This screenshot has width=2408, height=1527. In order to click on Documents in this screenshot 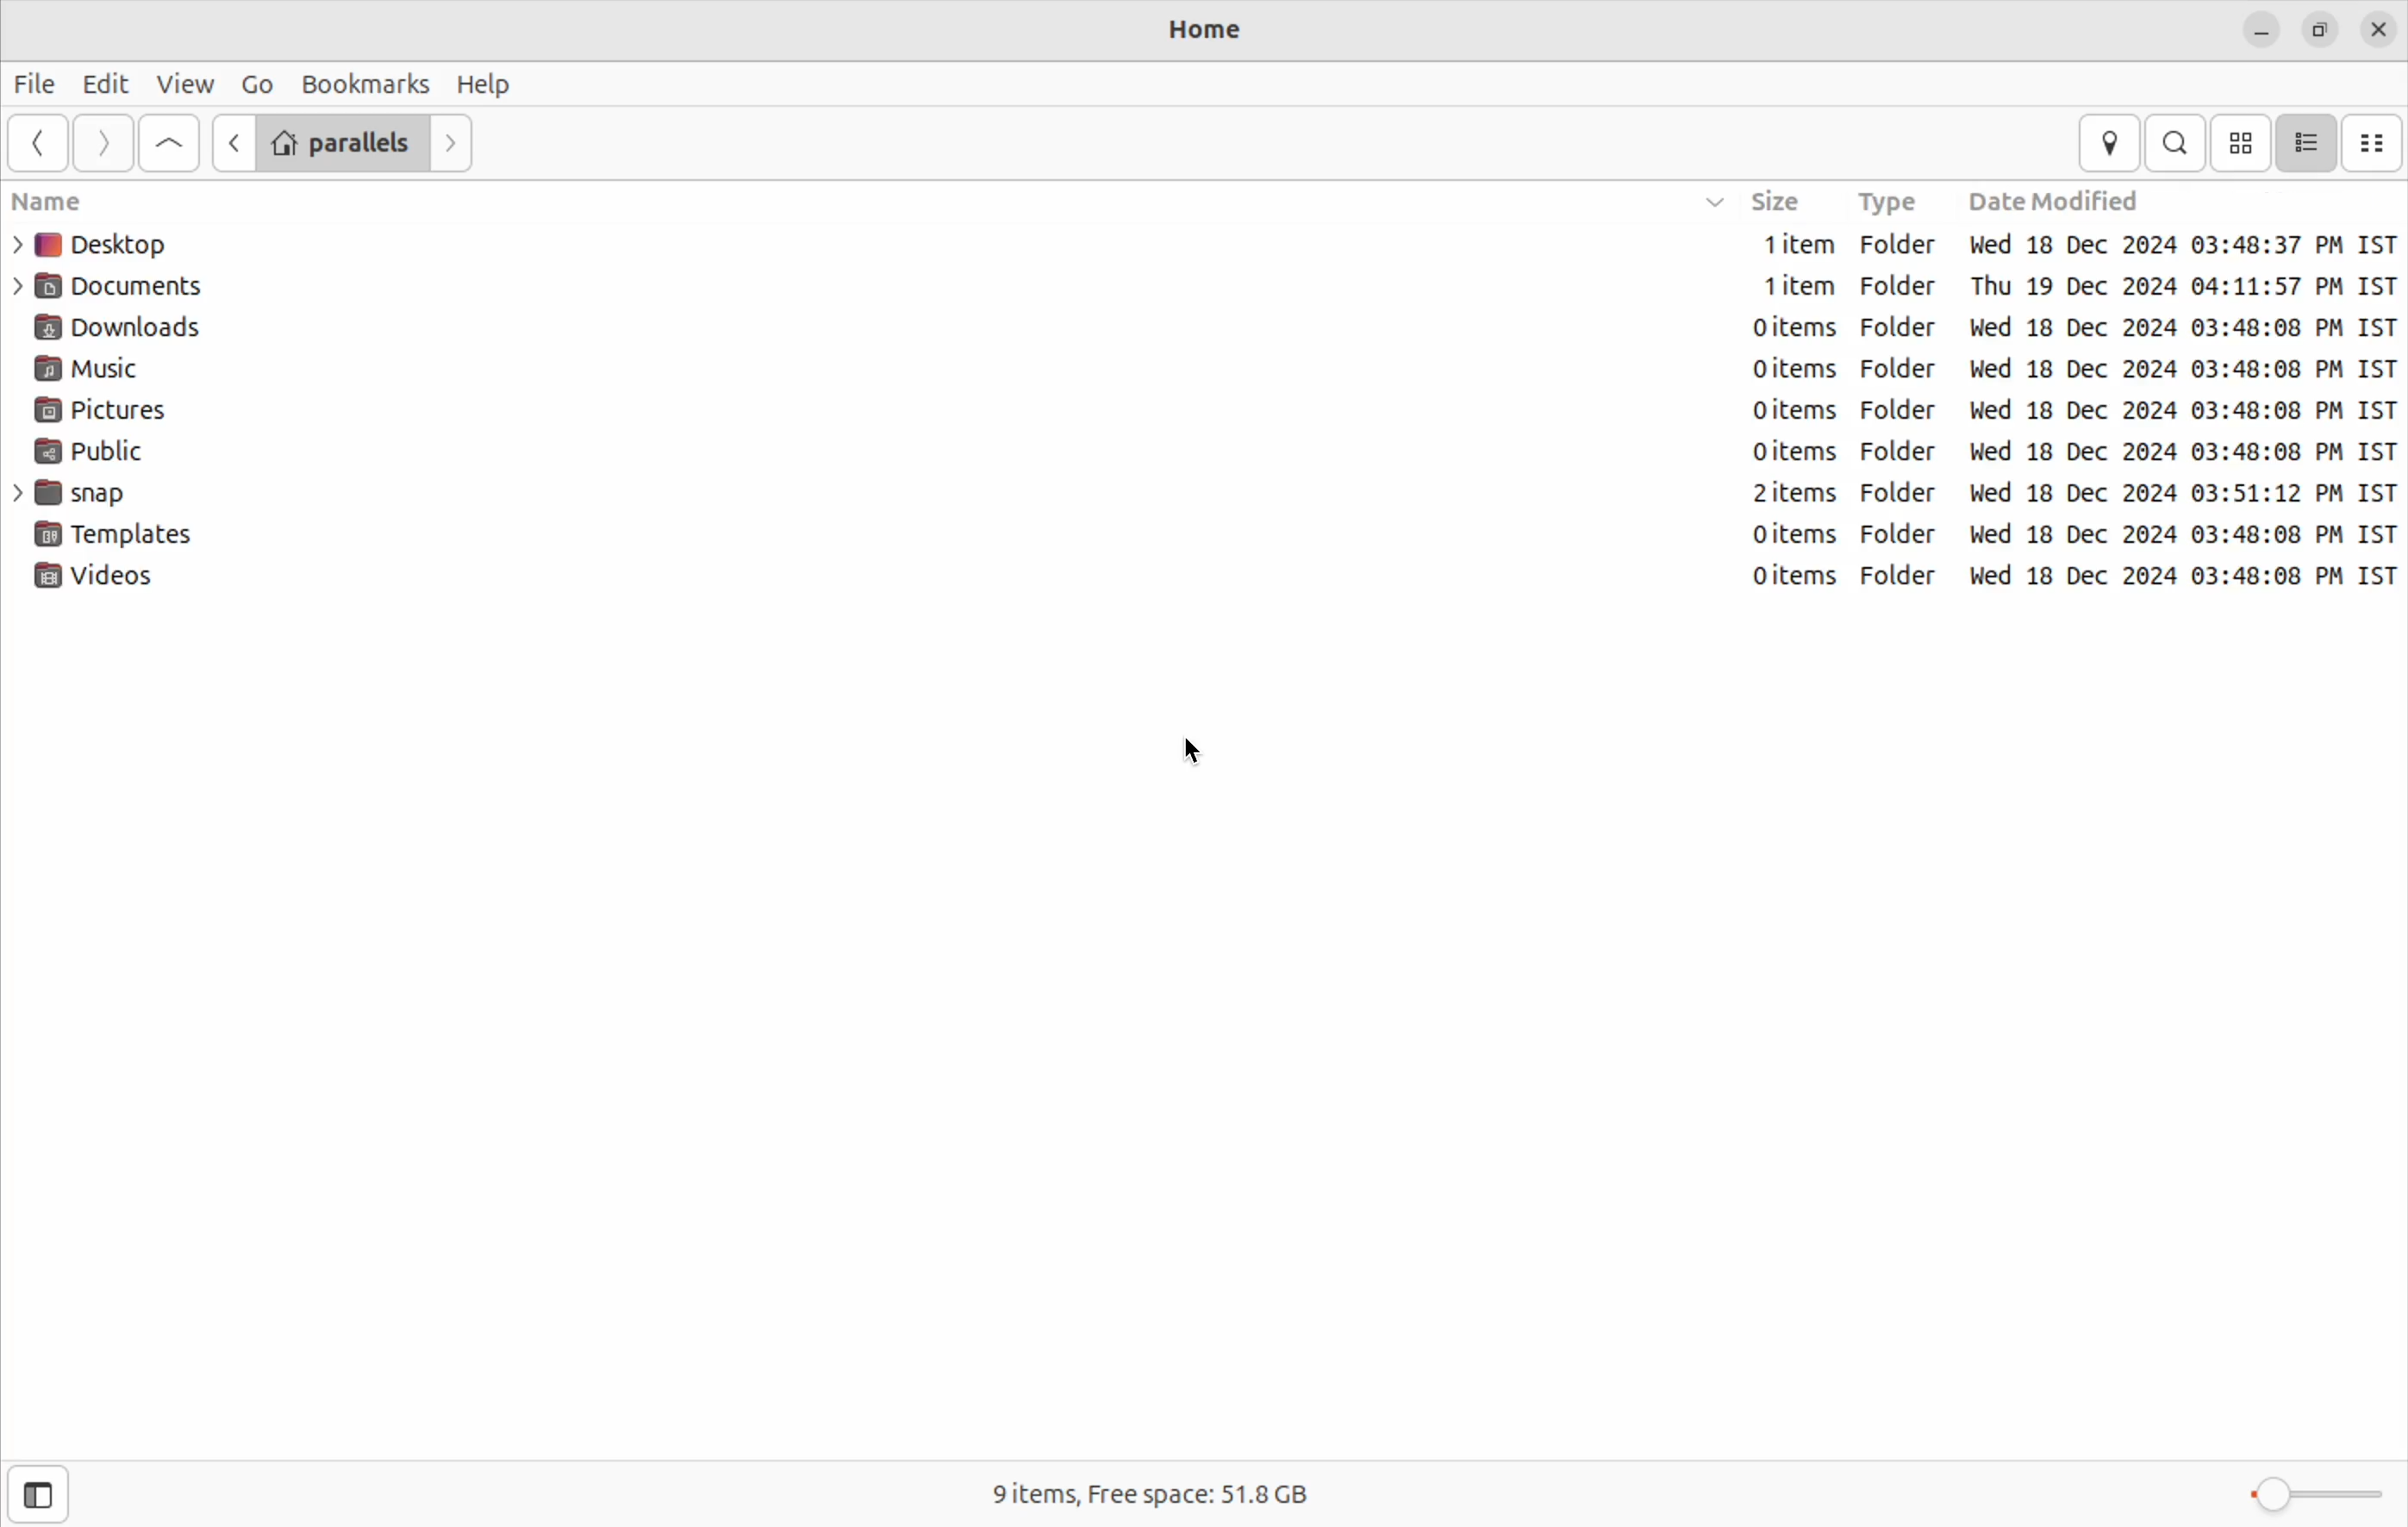, I will do `click(127, 285)`.